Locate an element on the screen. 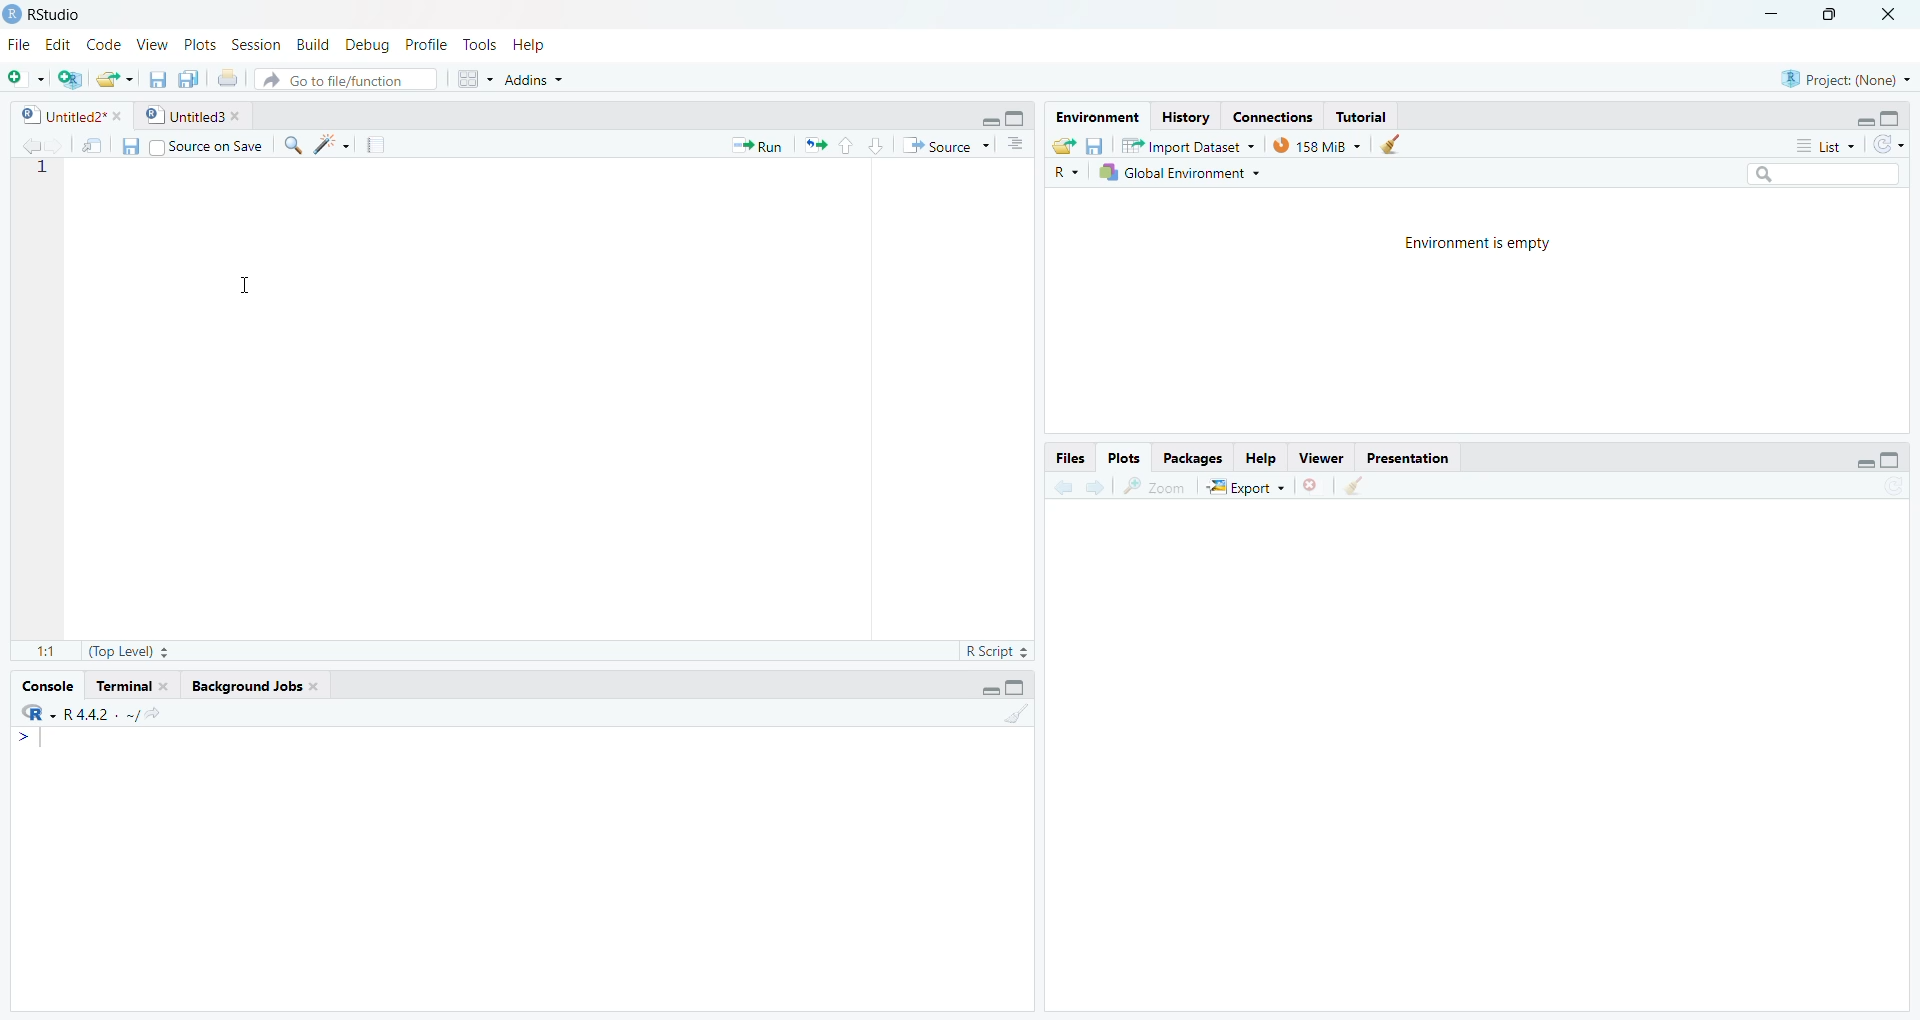  Console is located at coordinates (47, 684).